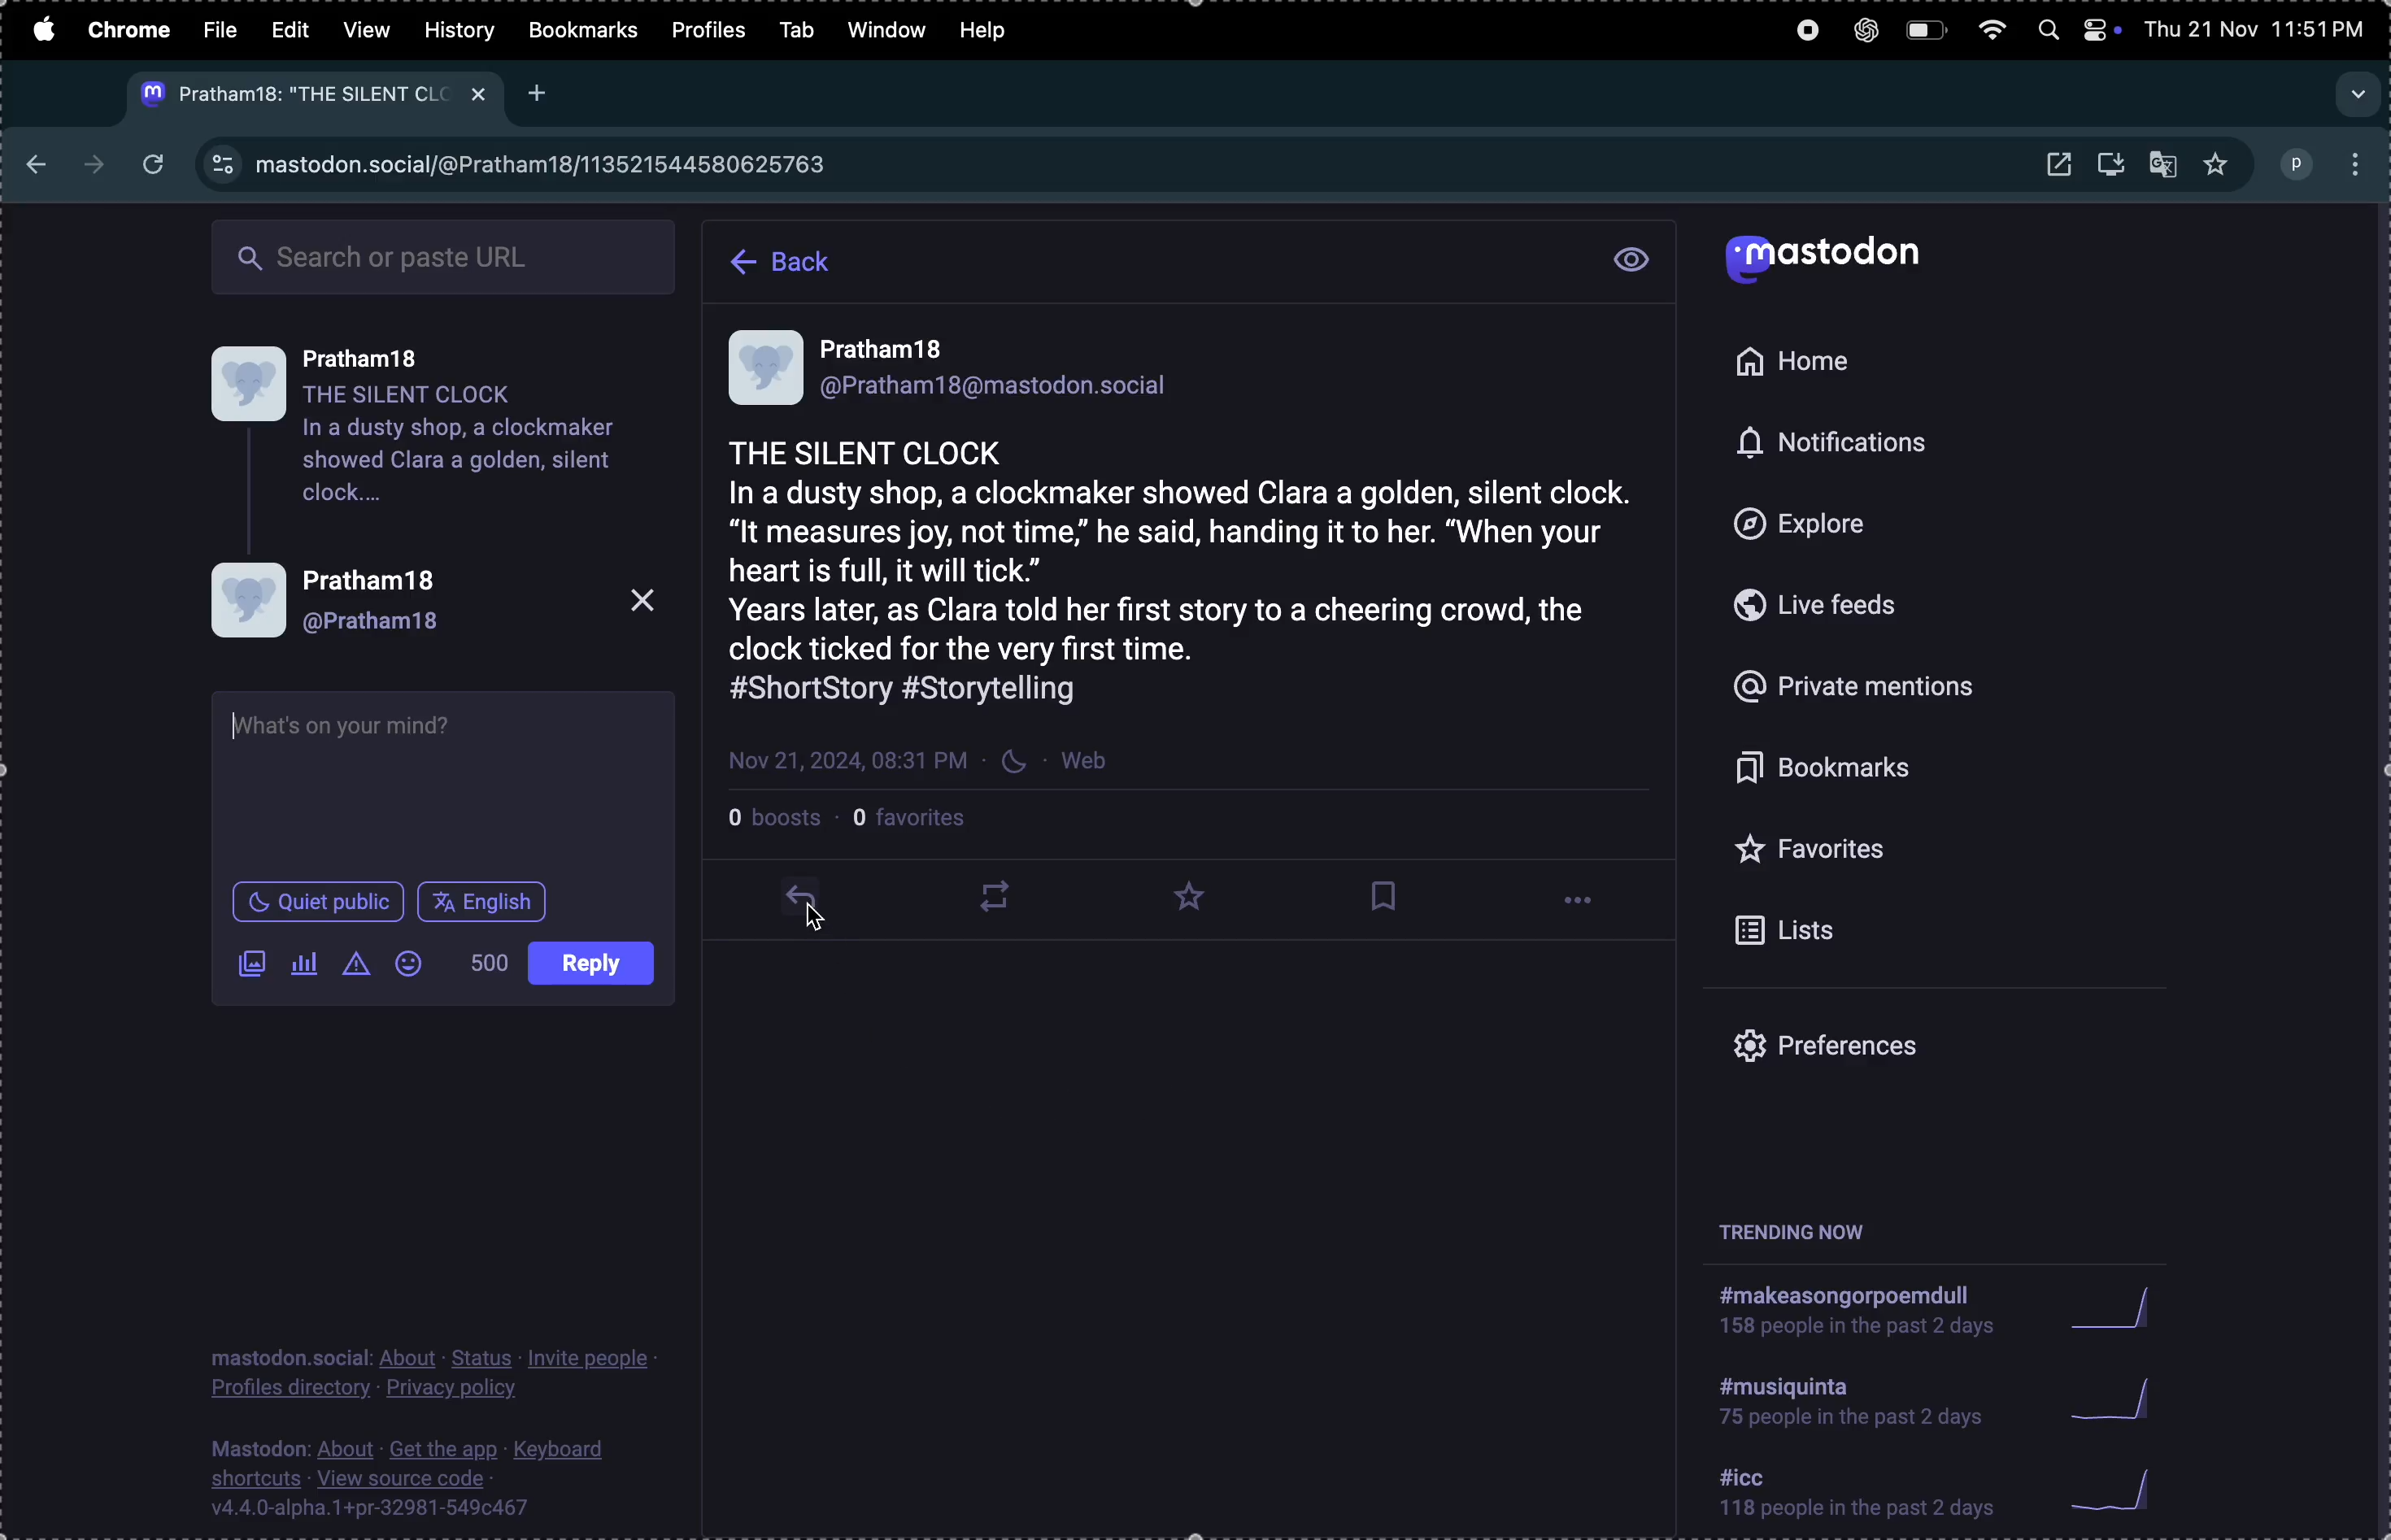 Image resolution: width=2391 pixels, height=1540 pixels. What do you see at coordinates (1888, 770) in the screenshot?
I see `bookmark` at bounding box center [1888, 770].